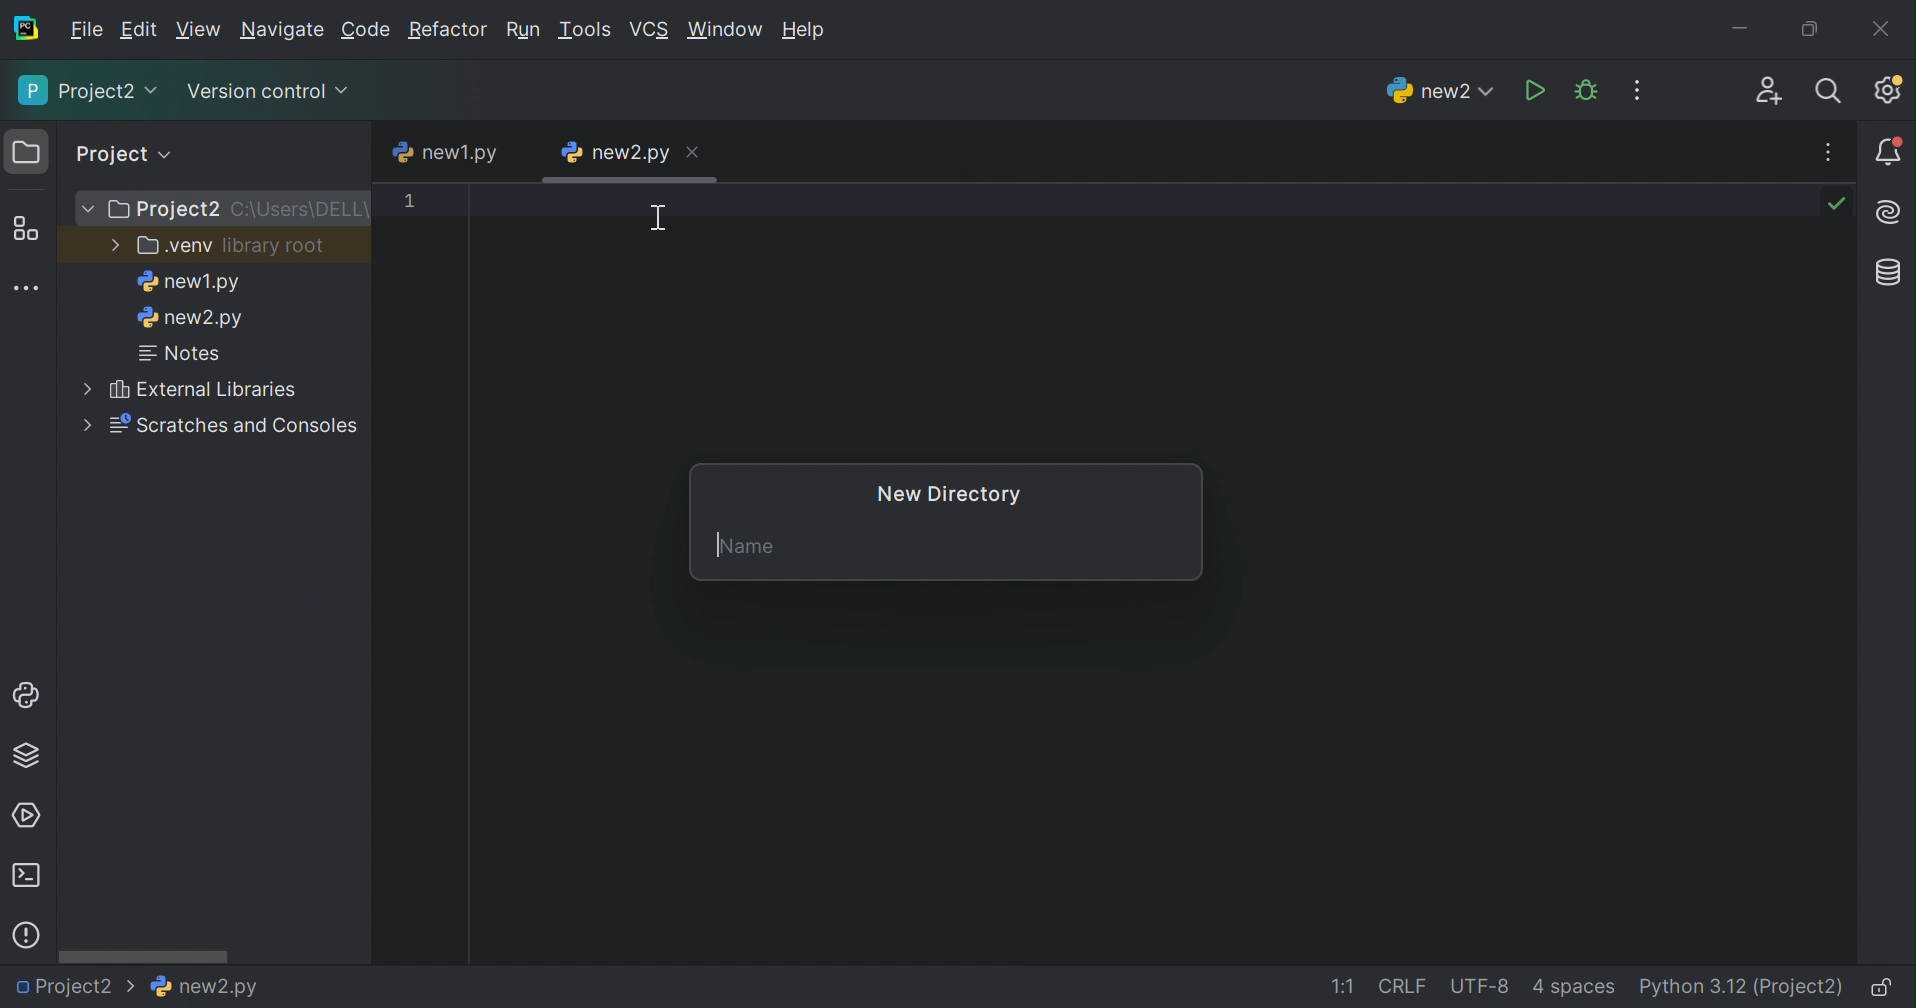  I want to click on library root, so click(276, 247).